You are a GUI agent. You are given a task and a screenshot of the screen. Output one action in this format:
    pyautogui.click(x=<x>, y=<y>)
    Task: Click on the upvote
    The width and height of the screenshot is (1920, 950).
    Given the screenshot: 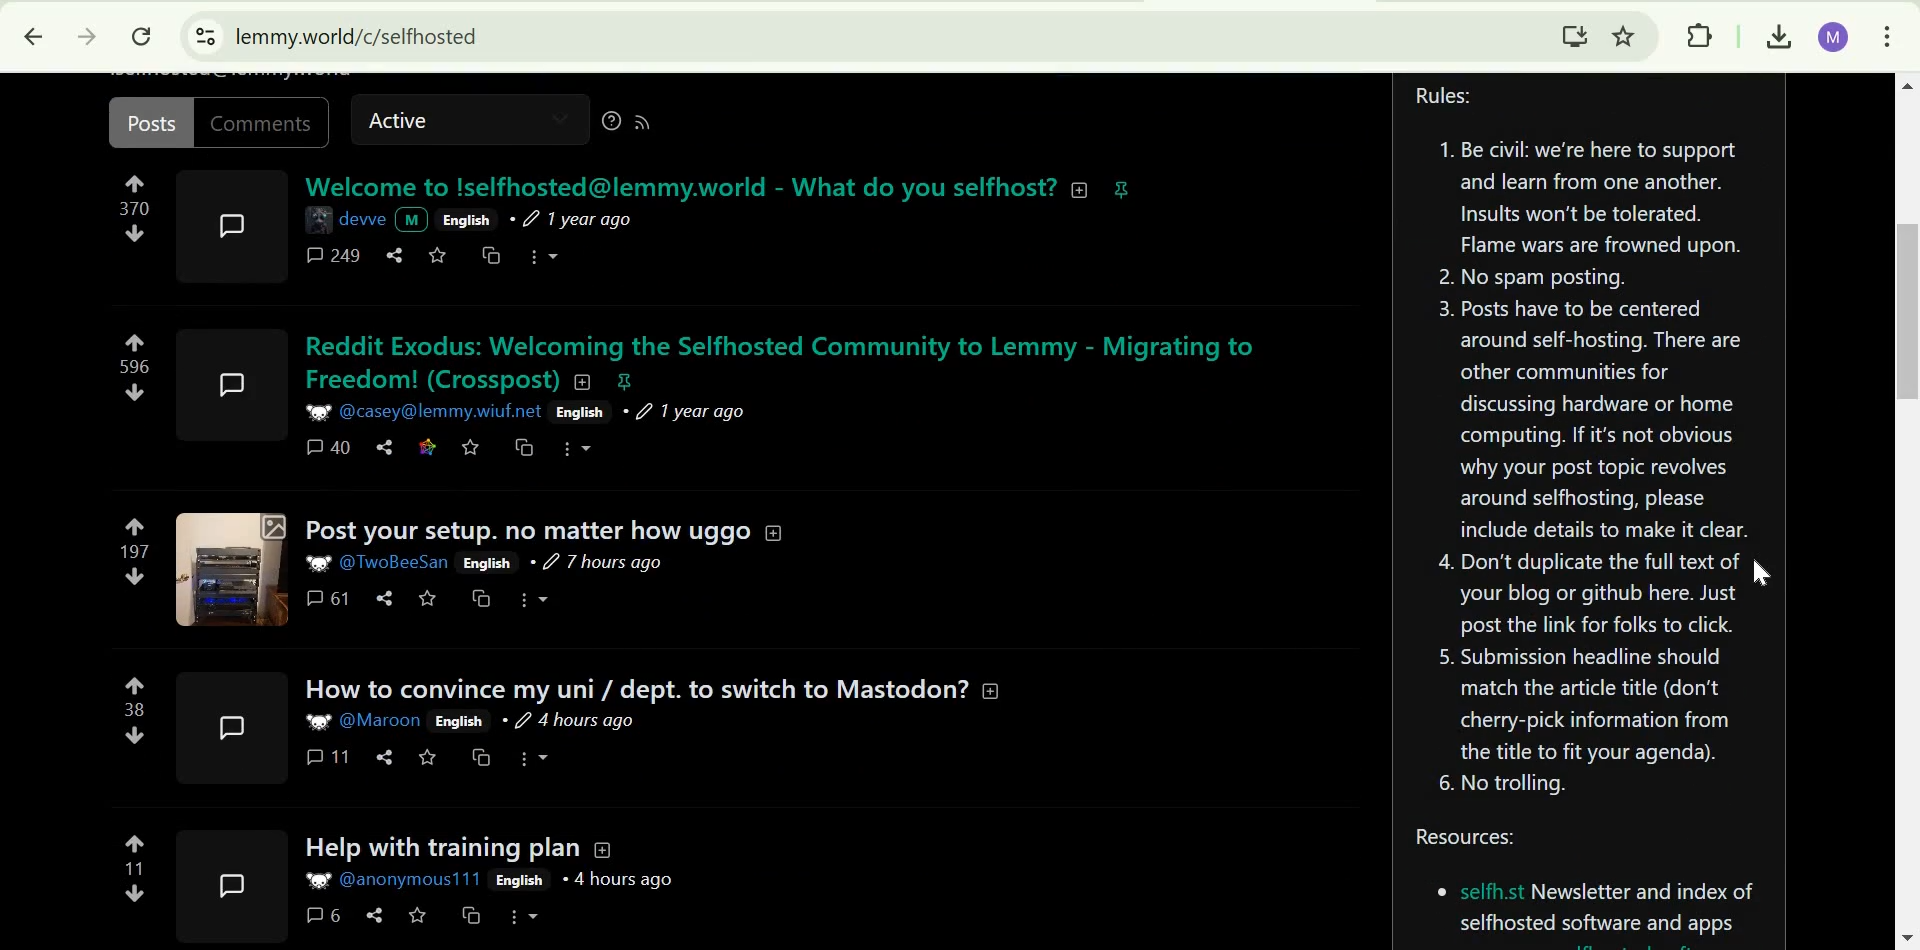 What is the action you would take?
    pyautogui.click(x=134, y=342)
    